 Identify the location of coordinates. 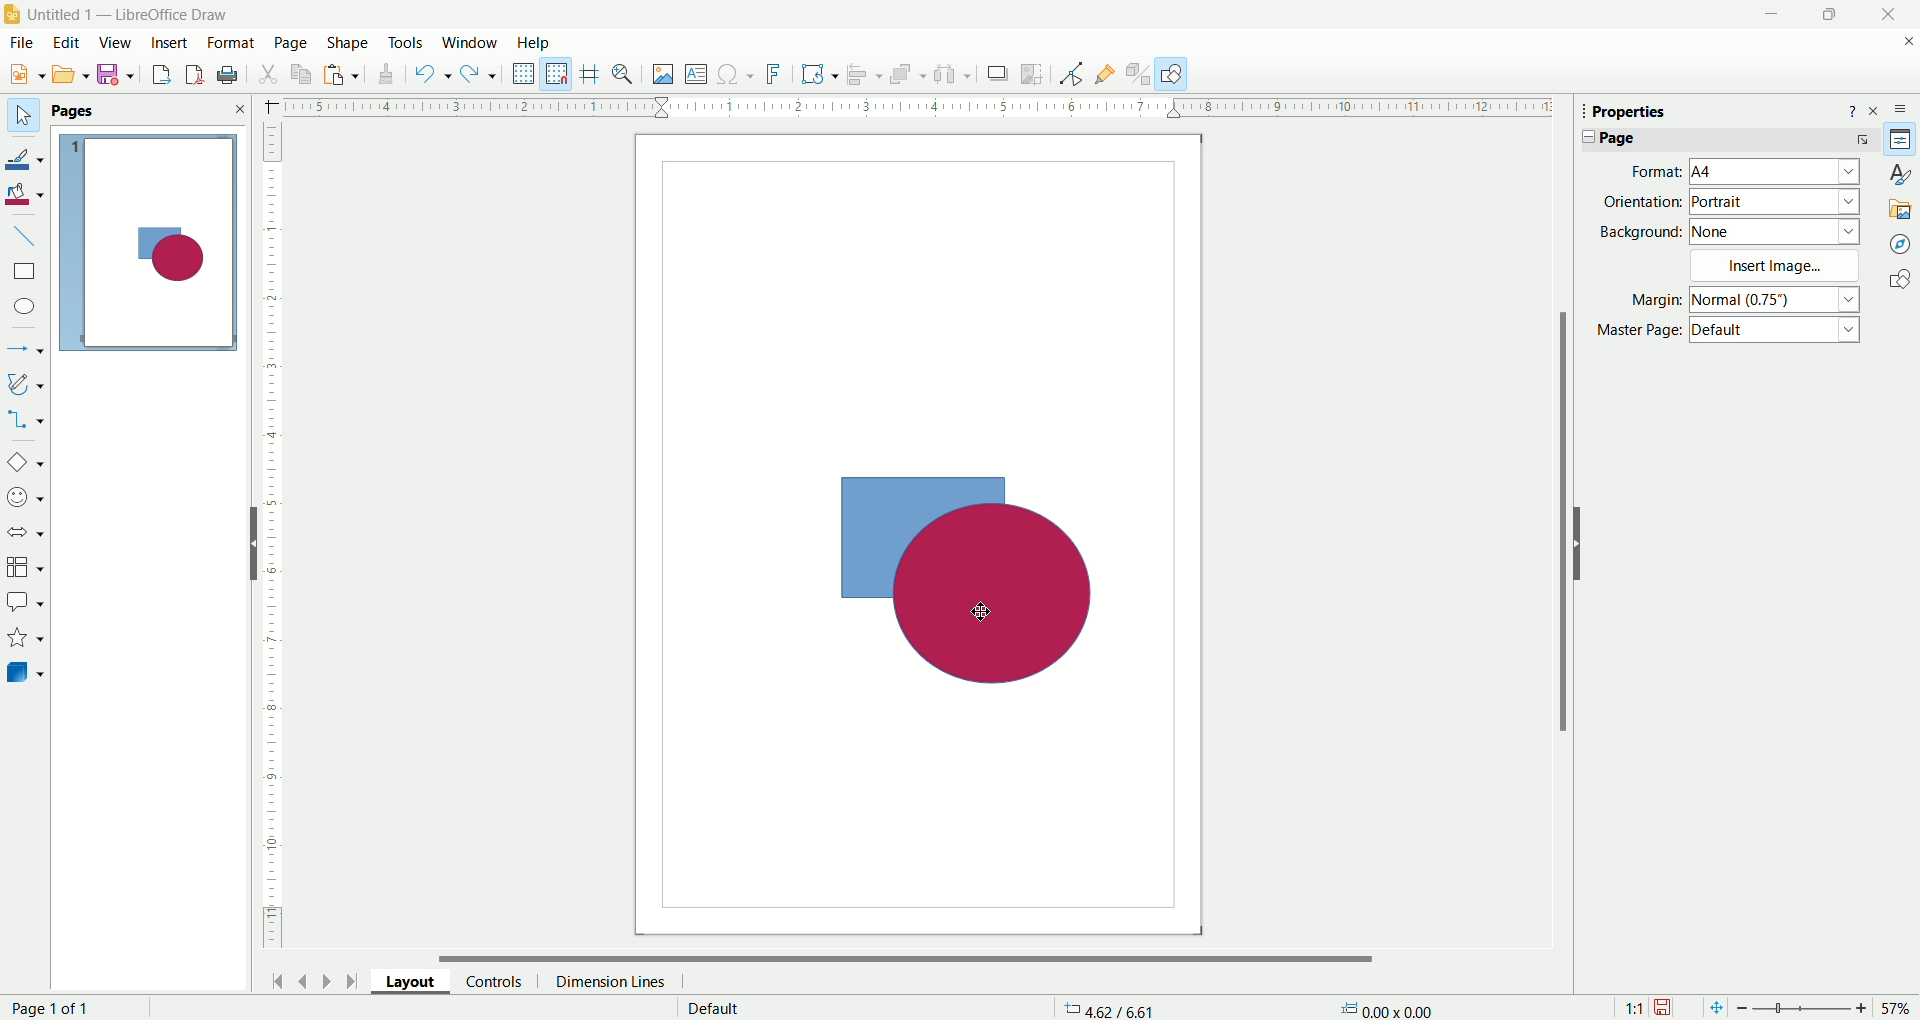
(1097, 1003).